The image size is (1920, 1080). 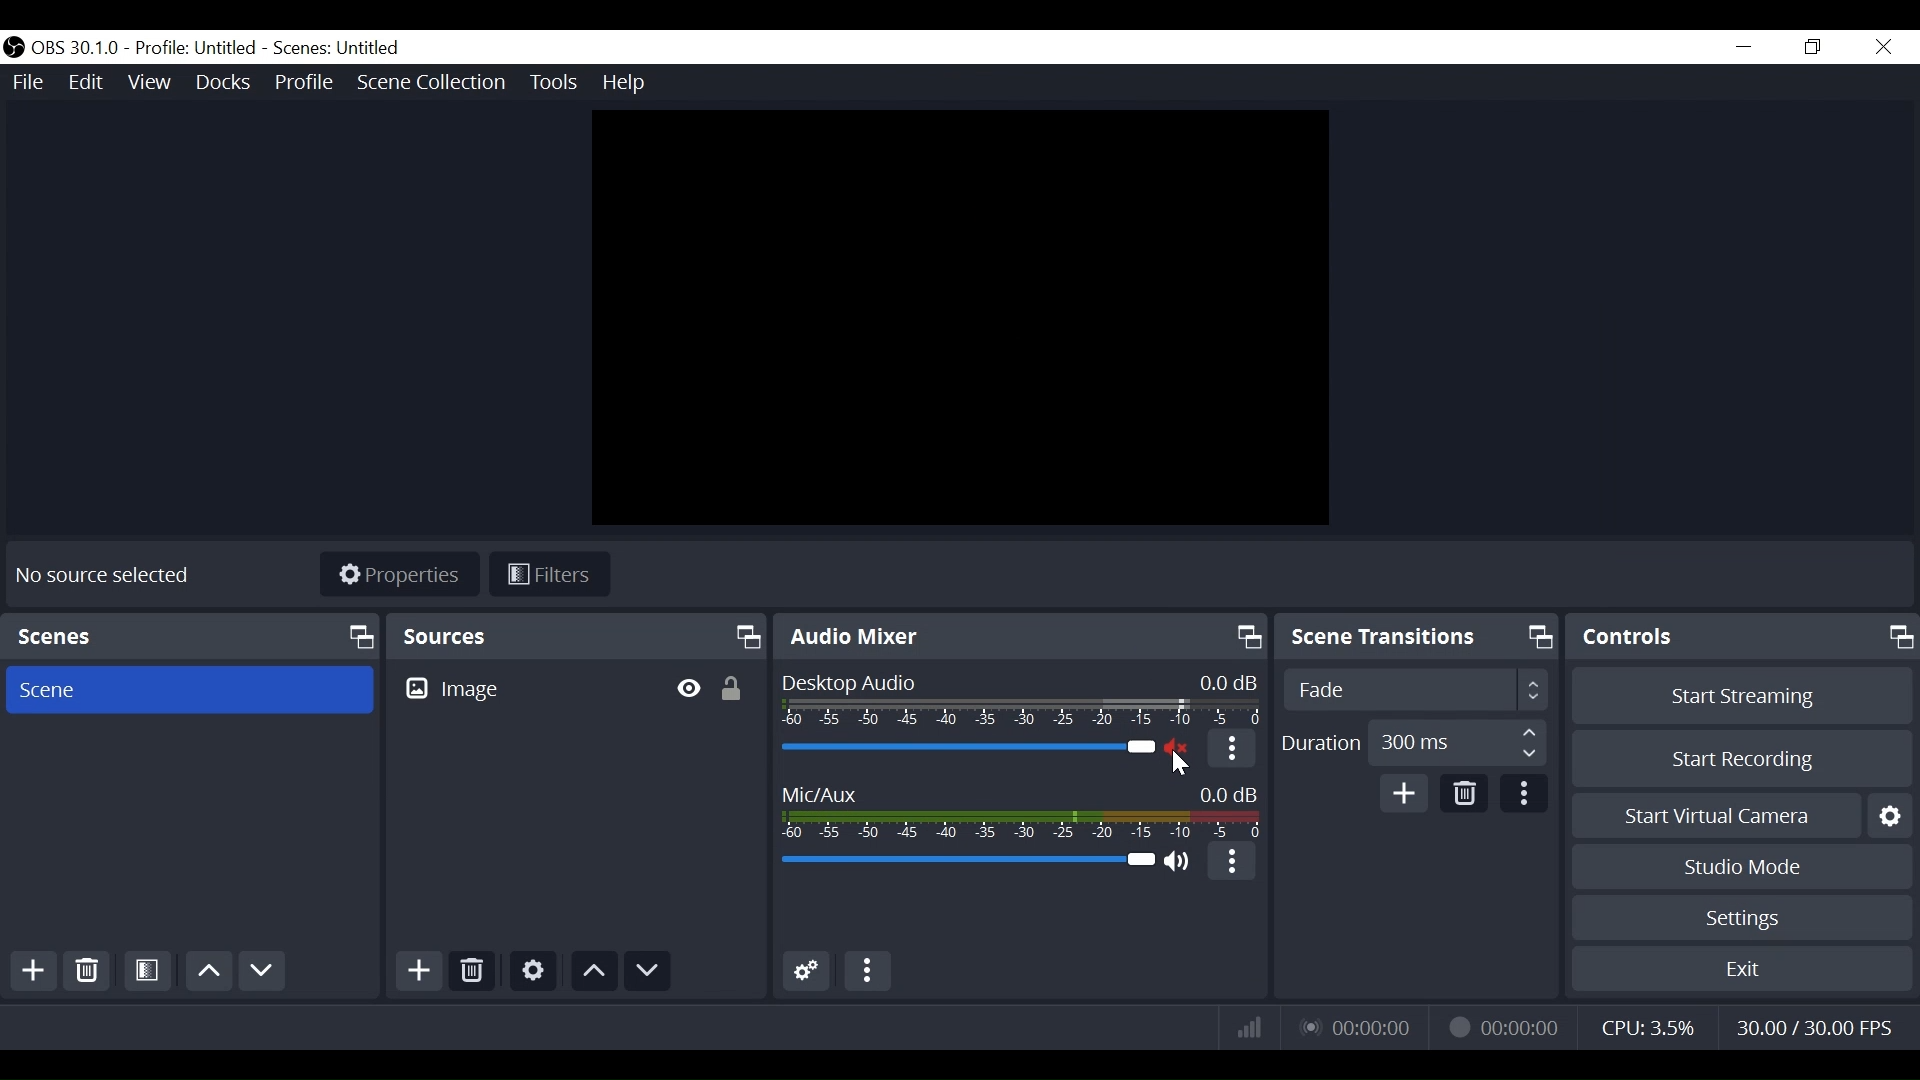 I want to click on Start Recording, so click(x=1742, y=759).